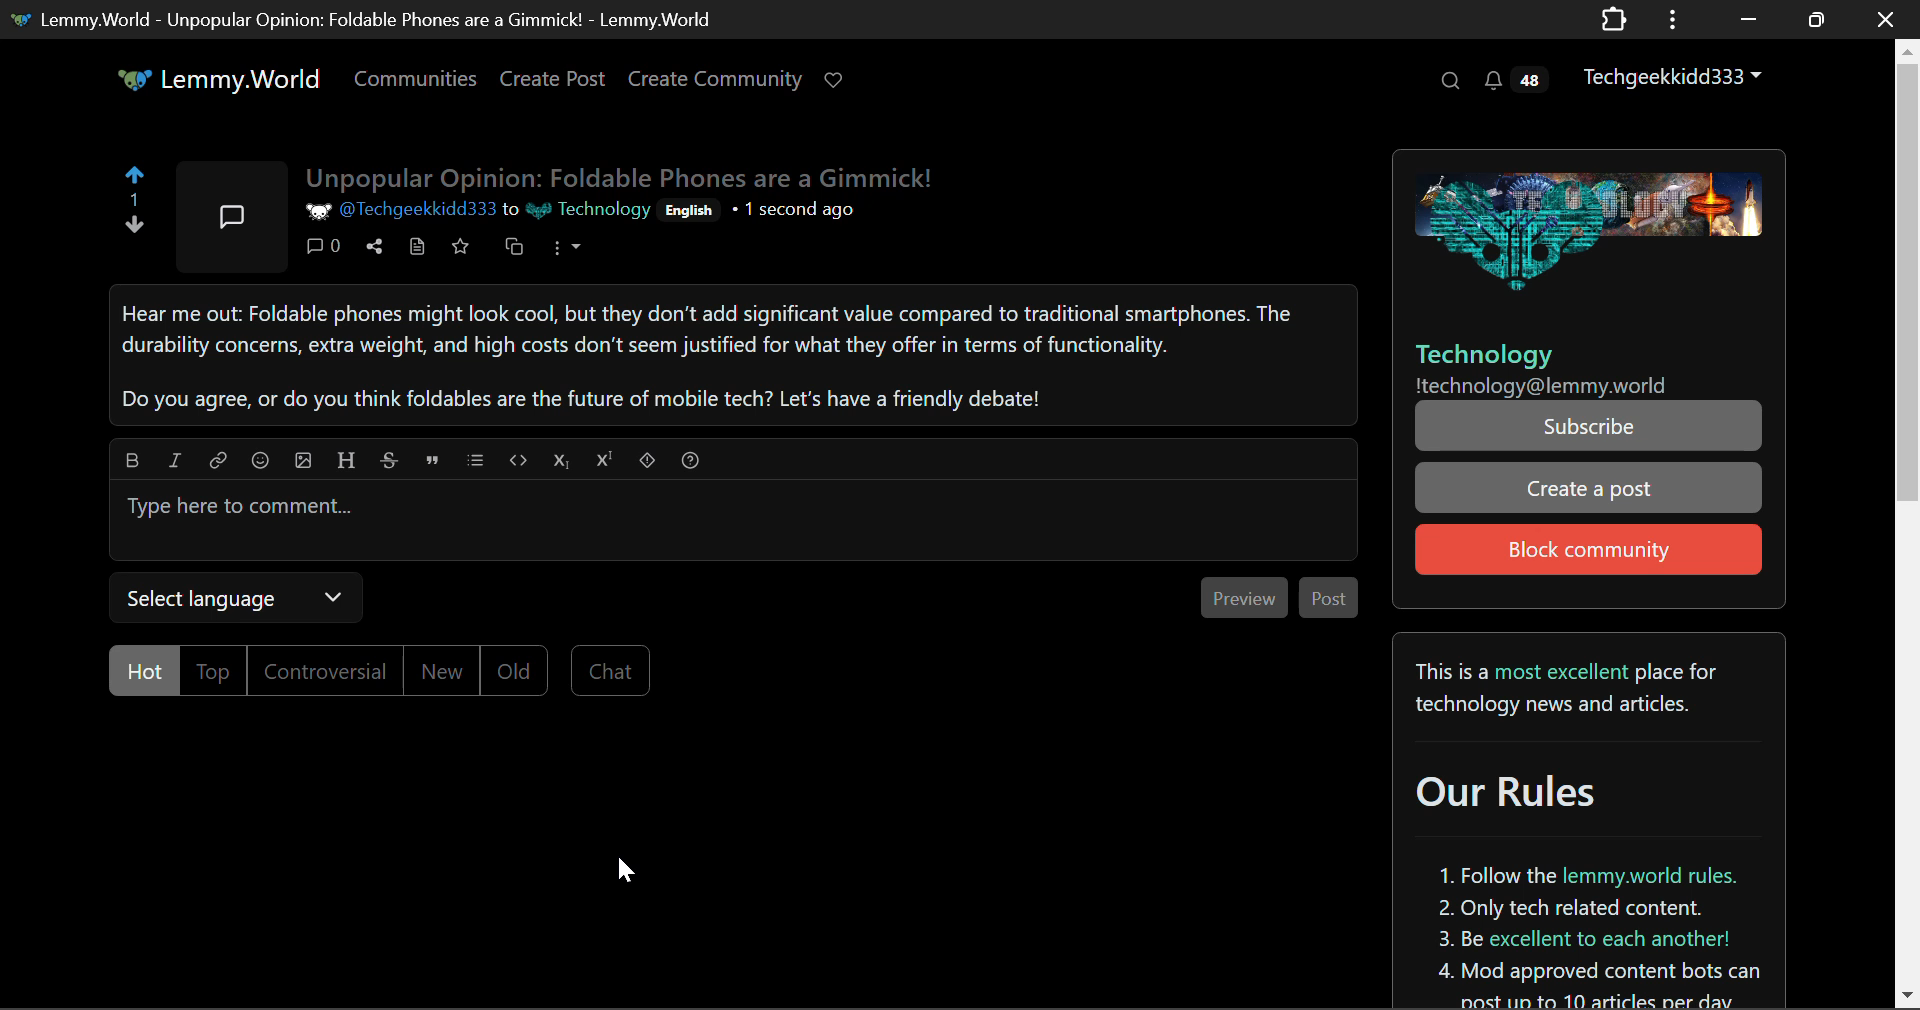  I want to click on Communities, so click(416, 82).